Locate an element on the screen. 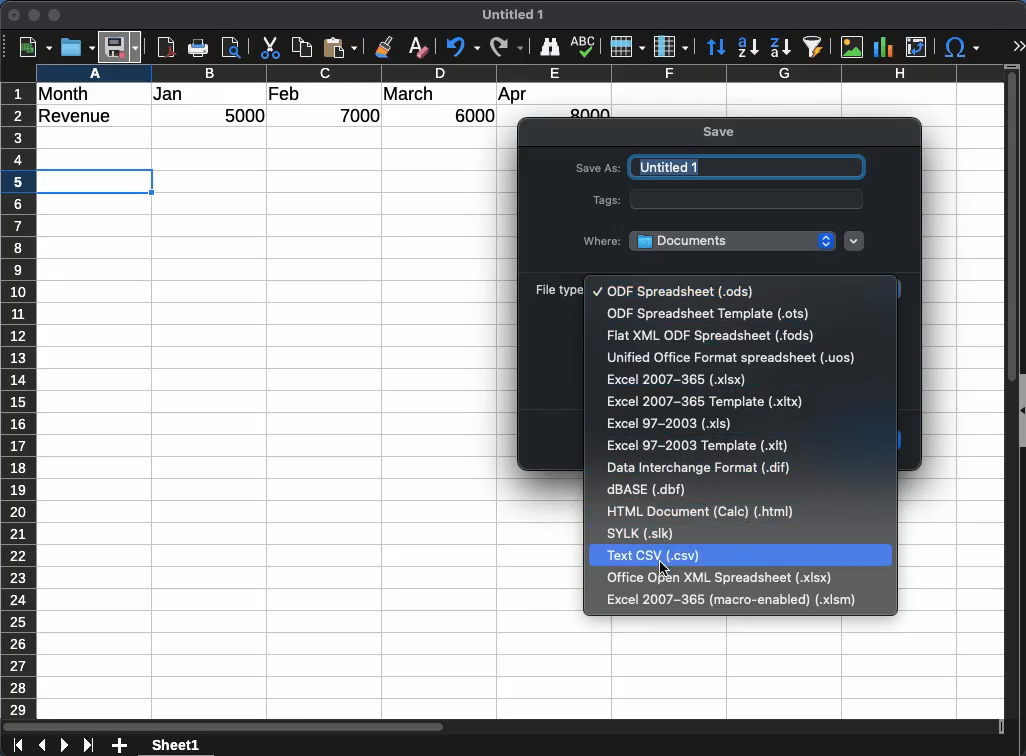 The image size is (1026, 756). Cut is located at coordinates (270, 48).